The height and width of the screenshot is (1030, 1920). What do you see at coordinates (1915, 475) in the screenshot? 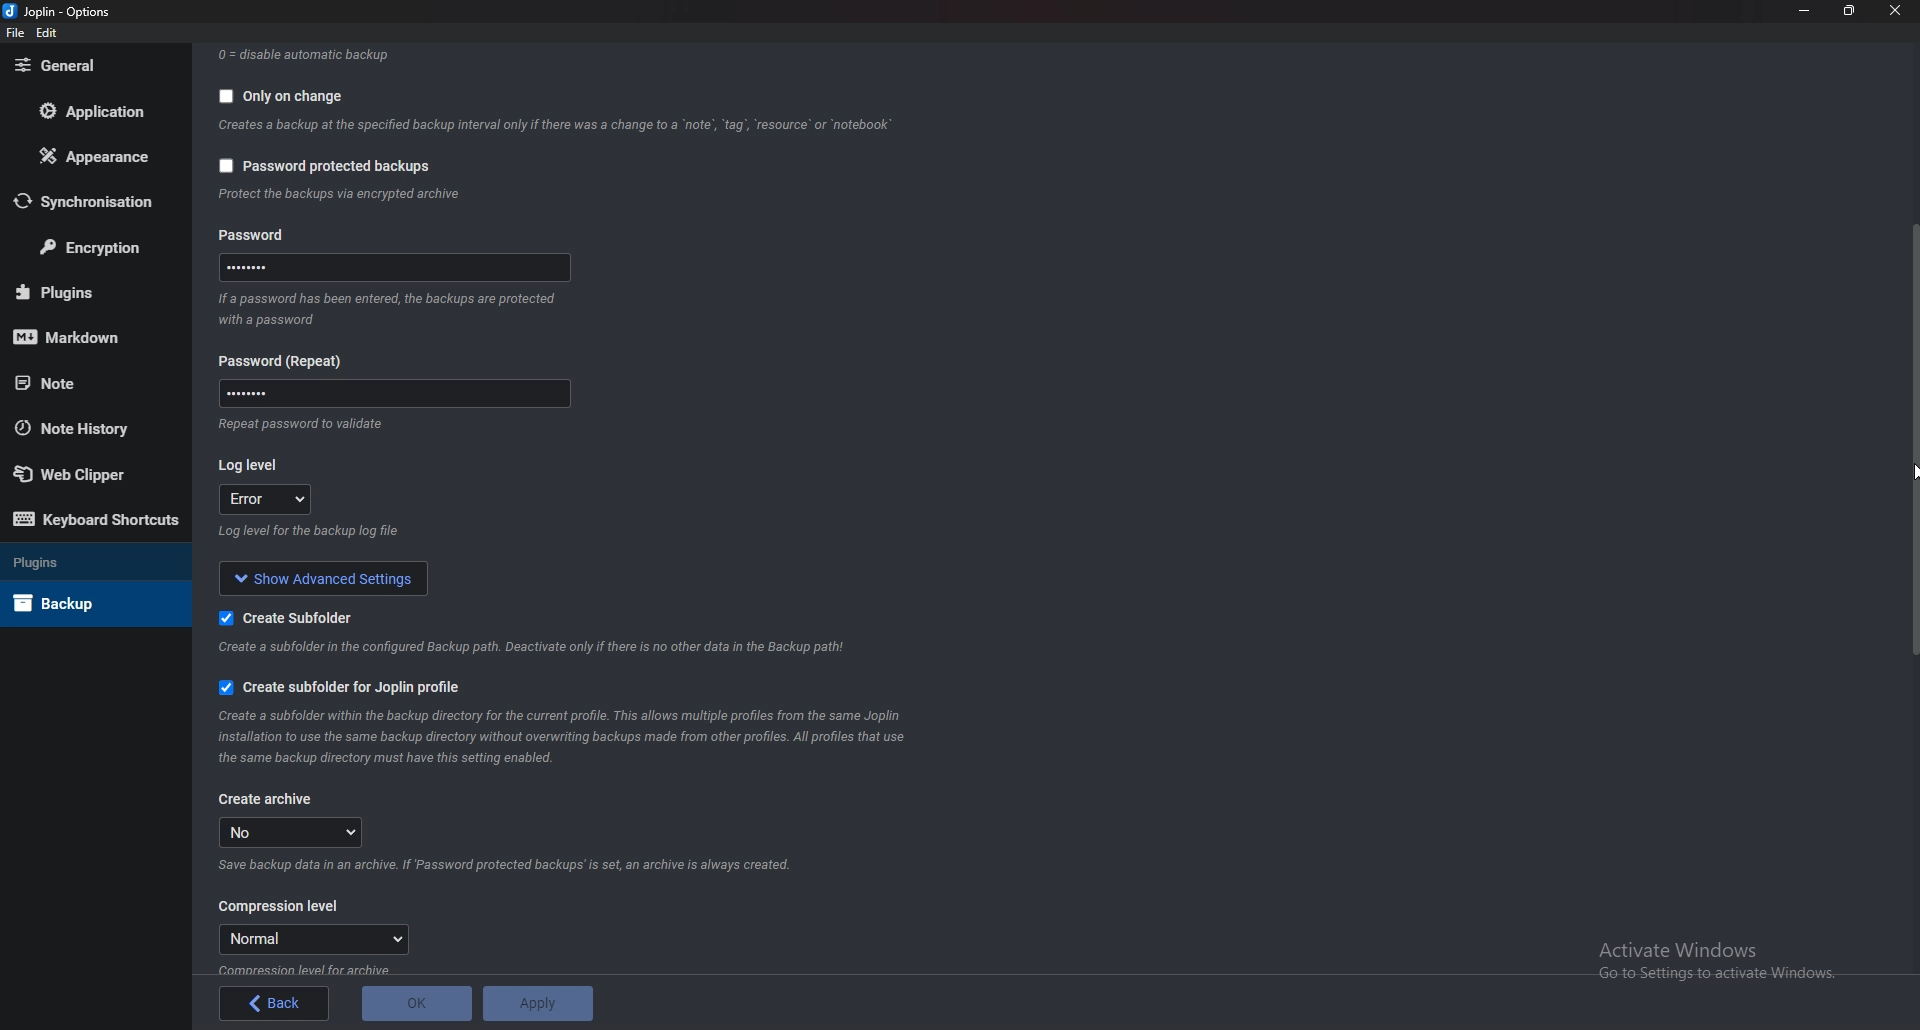
I see `Cursor` at bounding box center [1915, 475].